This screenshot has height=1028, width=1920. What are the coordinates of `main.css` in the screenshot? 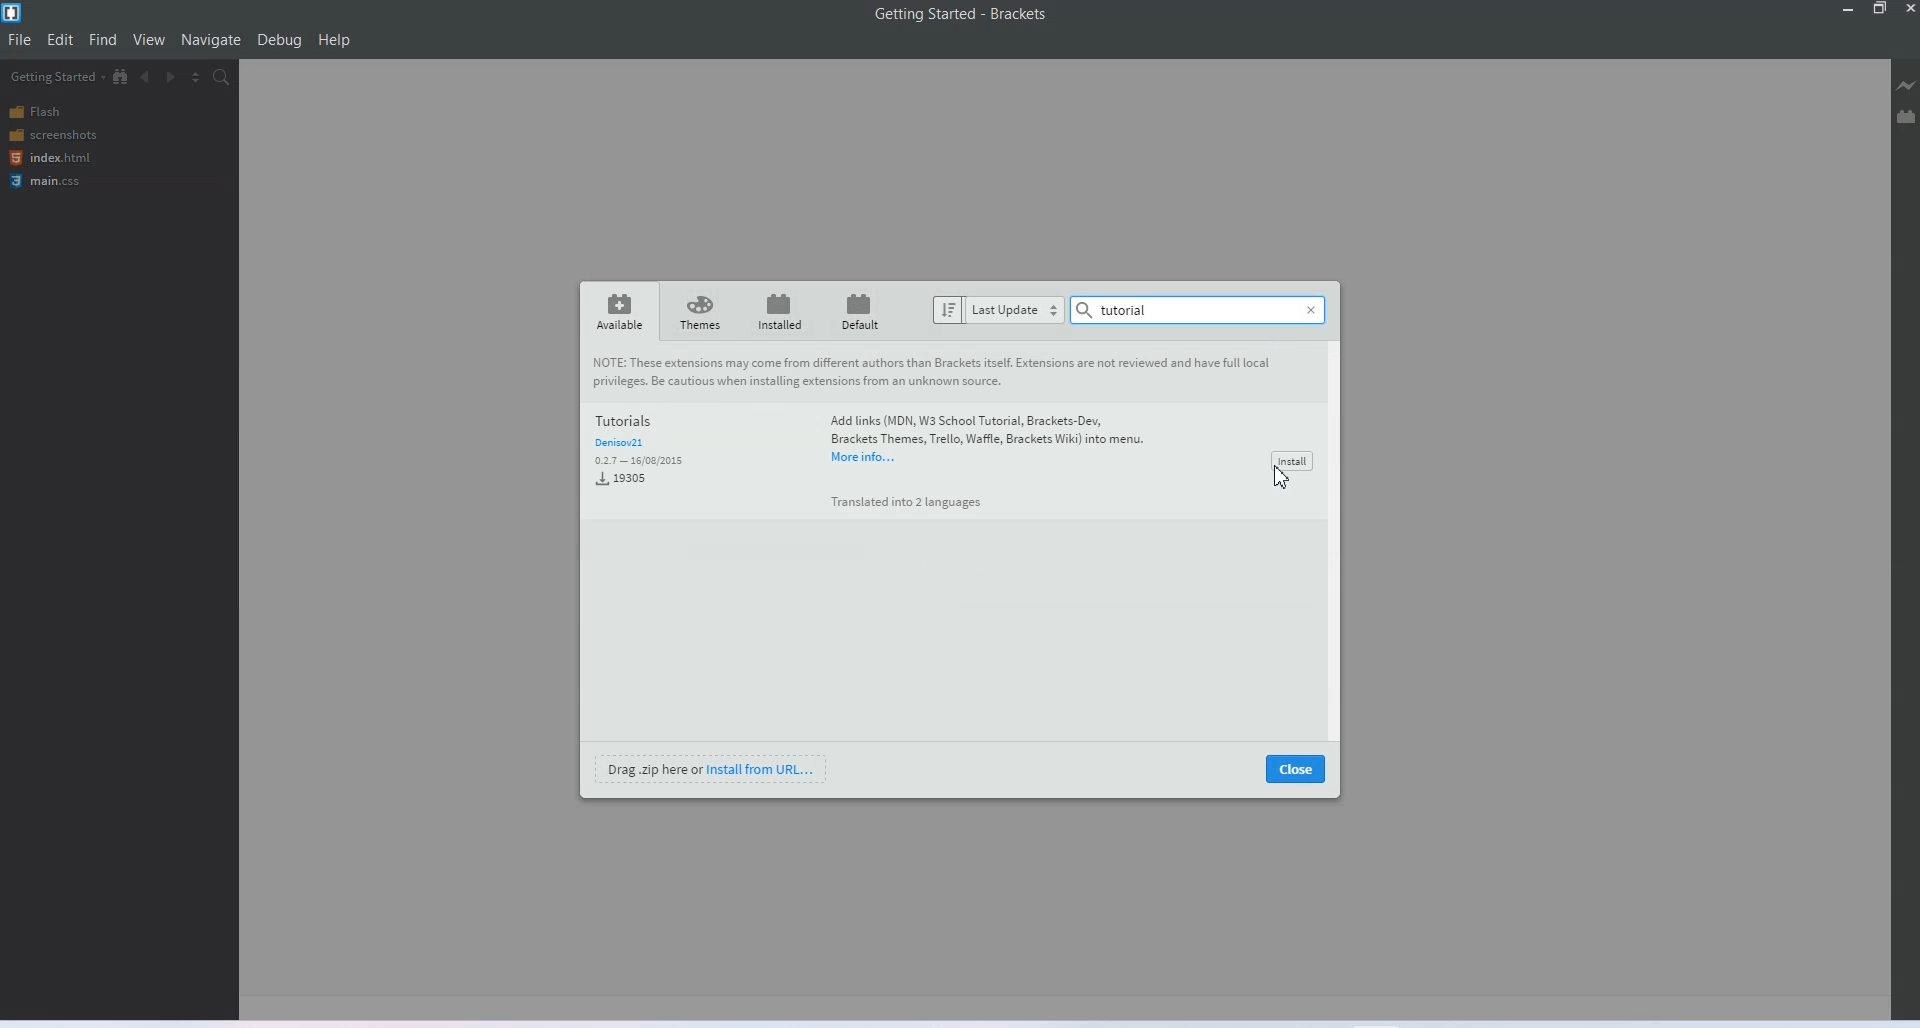 It's located at (51, 181).